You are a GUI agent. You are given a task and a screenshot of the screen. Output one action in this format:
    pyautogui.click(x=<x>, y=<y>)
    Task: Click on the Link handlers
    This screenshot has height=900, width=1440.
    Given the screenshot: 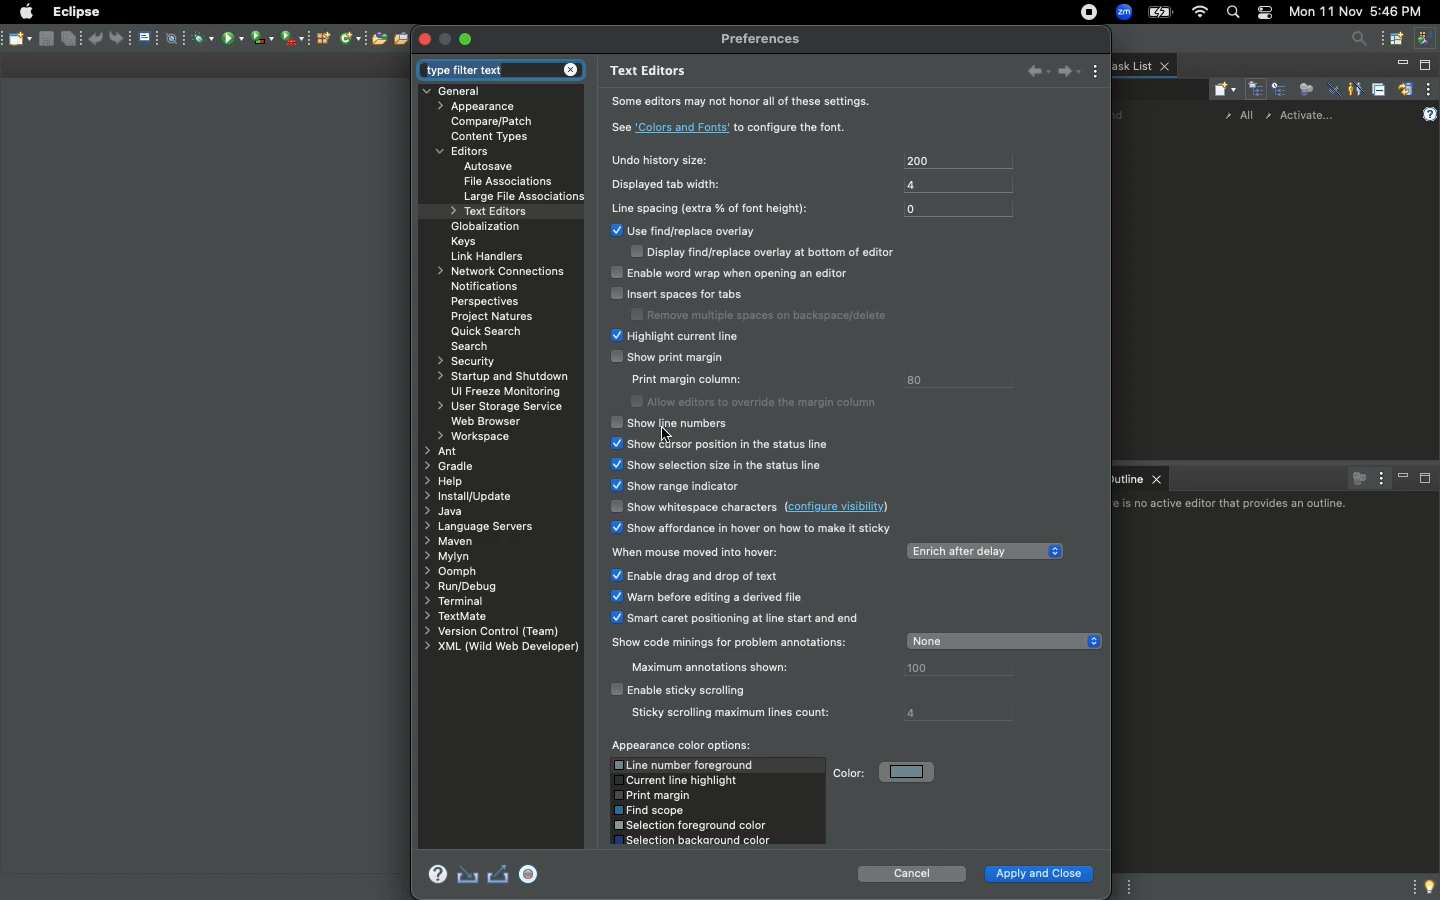 What is the action you would take?
    pyautogui.click(x=492, y=256)
    